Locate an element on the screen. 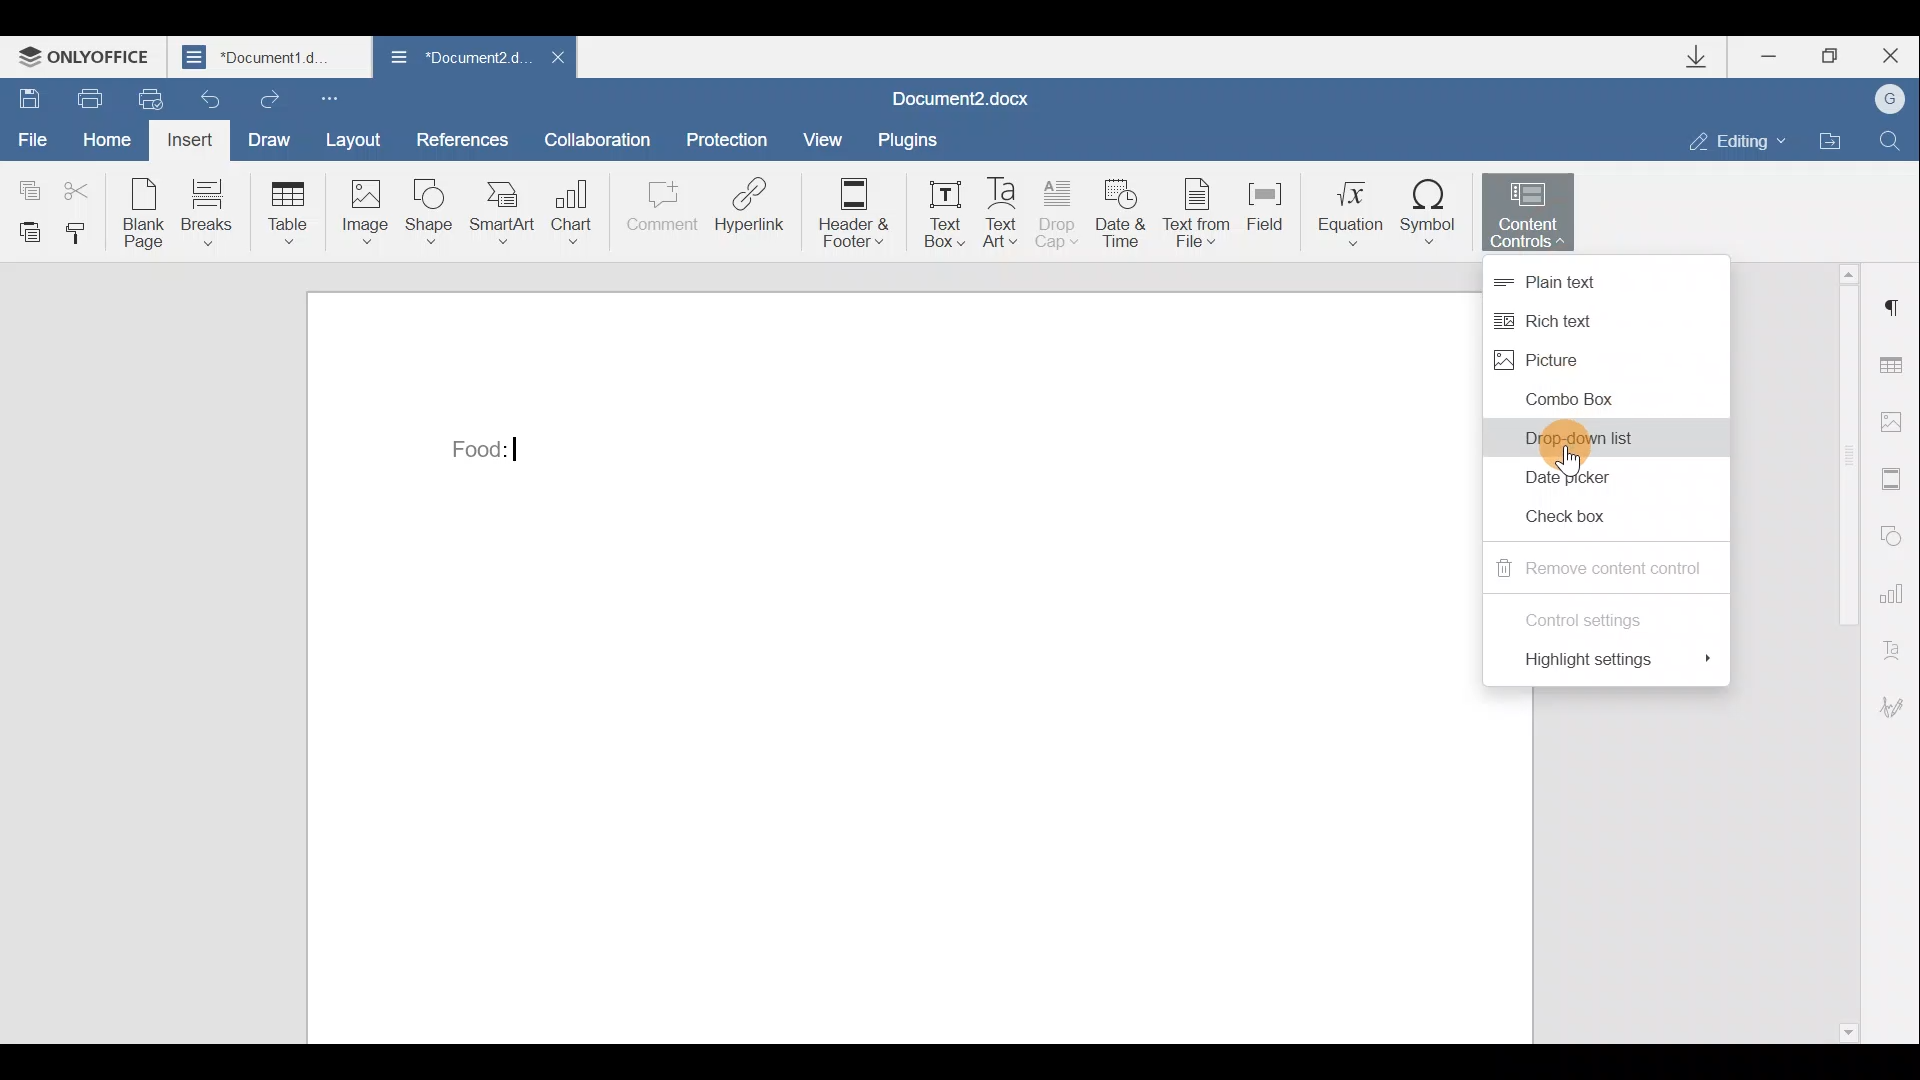  Collaboration is located at coordinates (605, 139).